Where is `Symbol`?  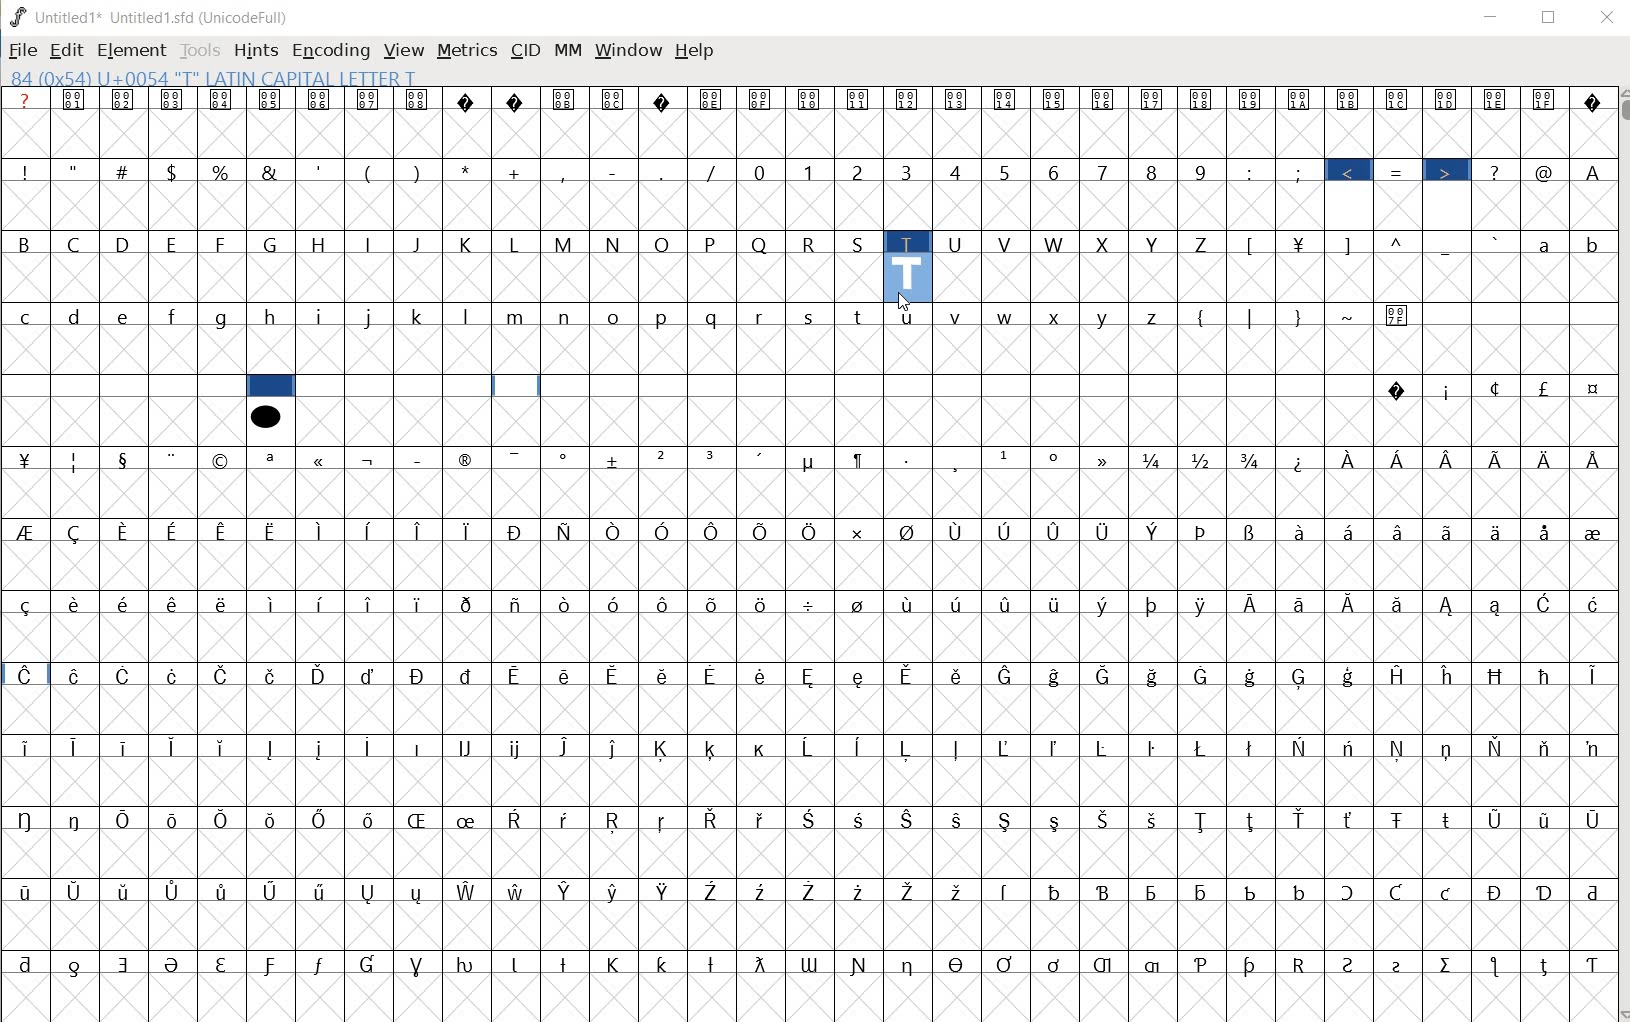 Symbol is located at coordinates (1253, 821).